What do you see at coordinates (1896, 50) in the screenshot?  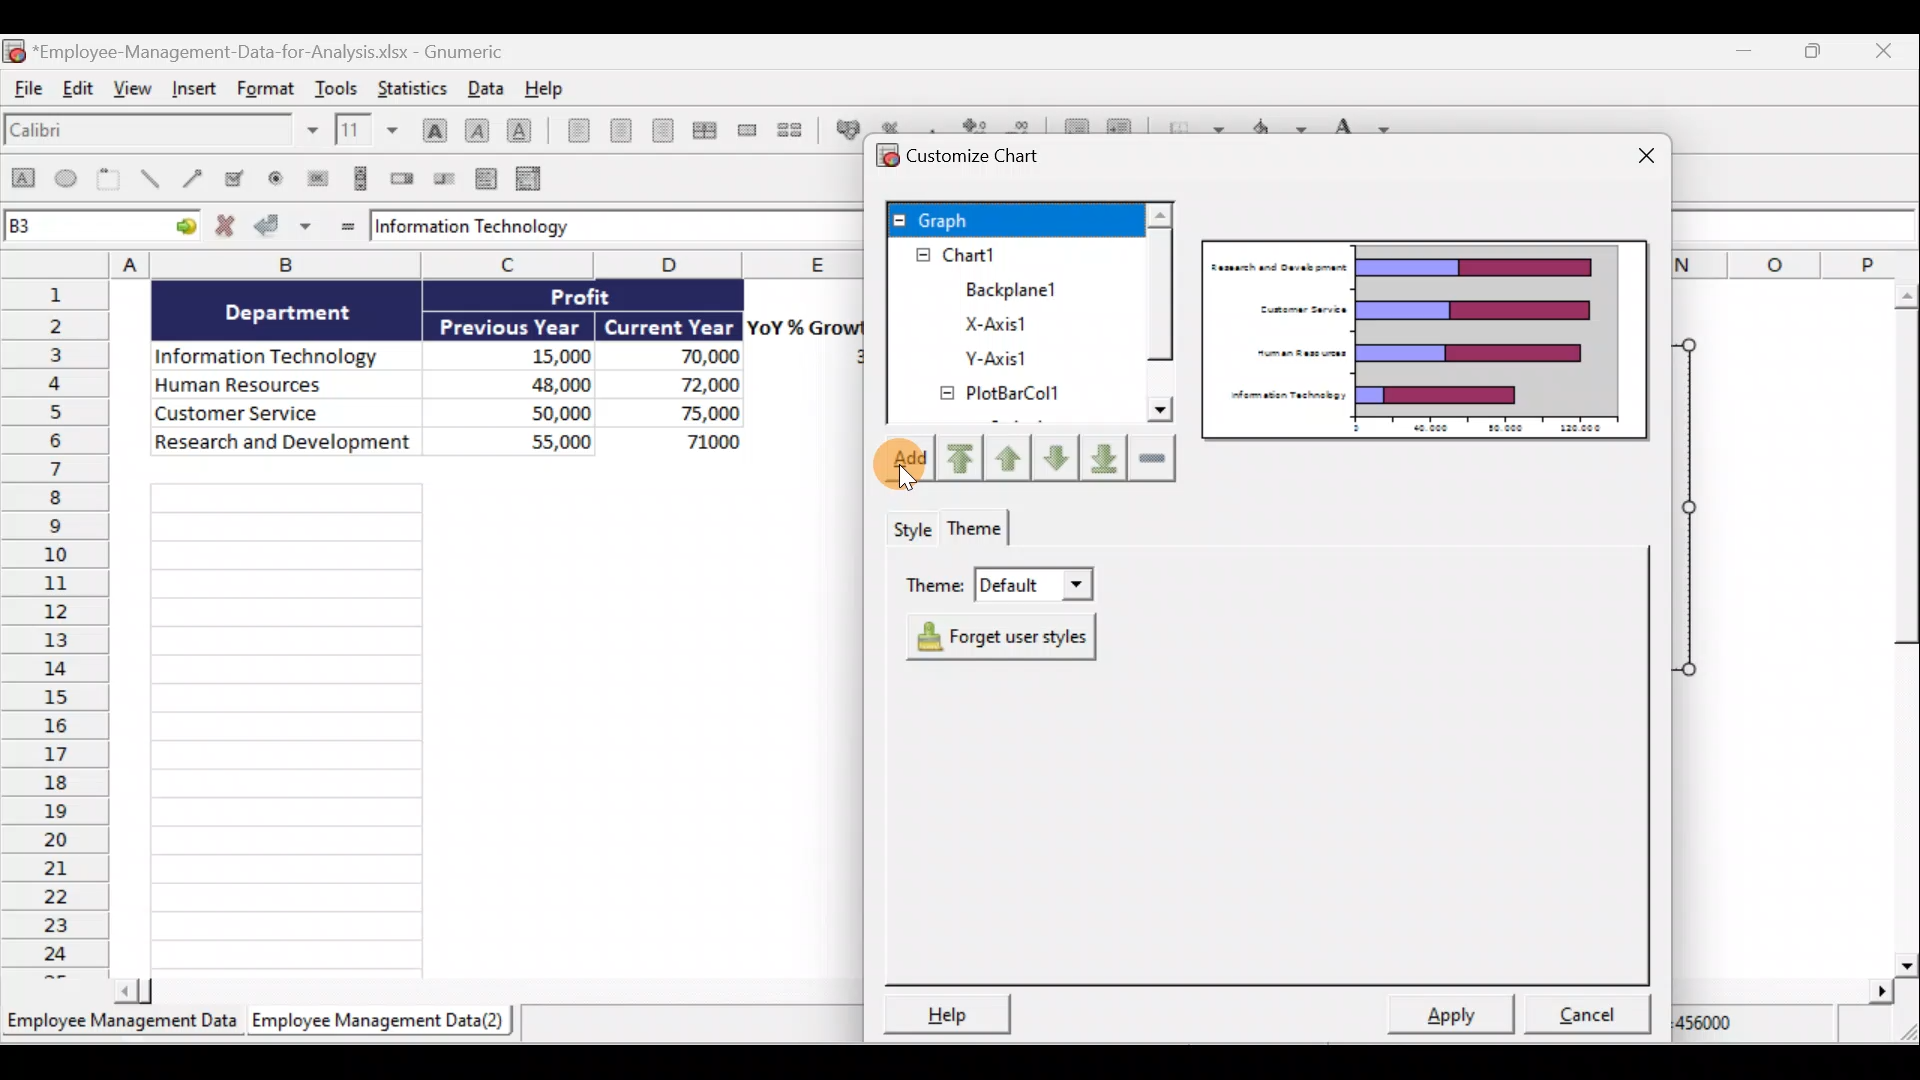 I see `Close` at bounding box center [1896, 50].